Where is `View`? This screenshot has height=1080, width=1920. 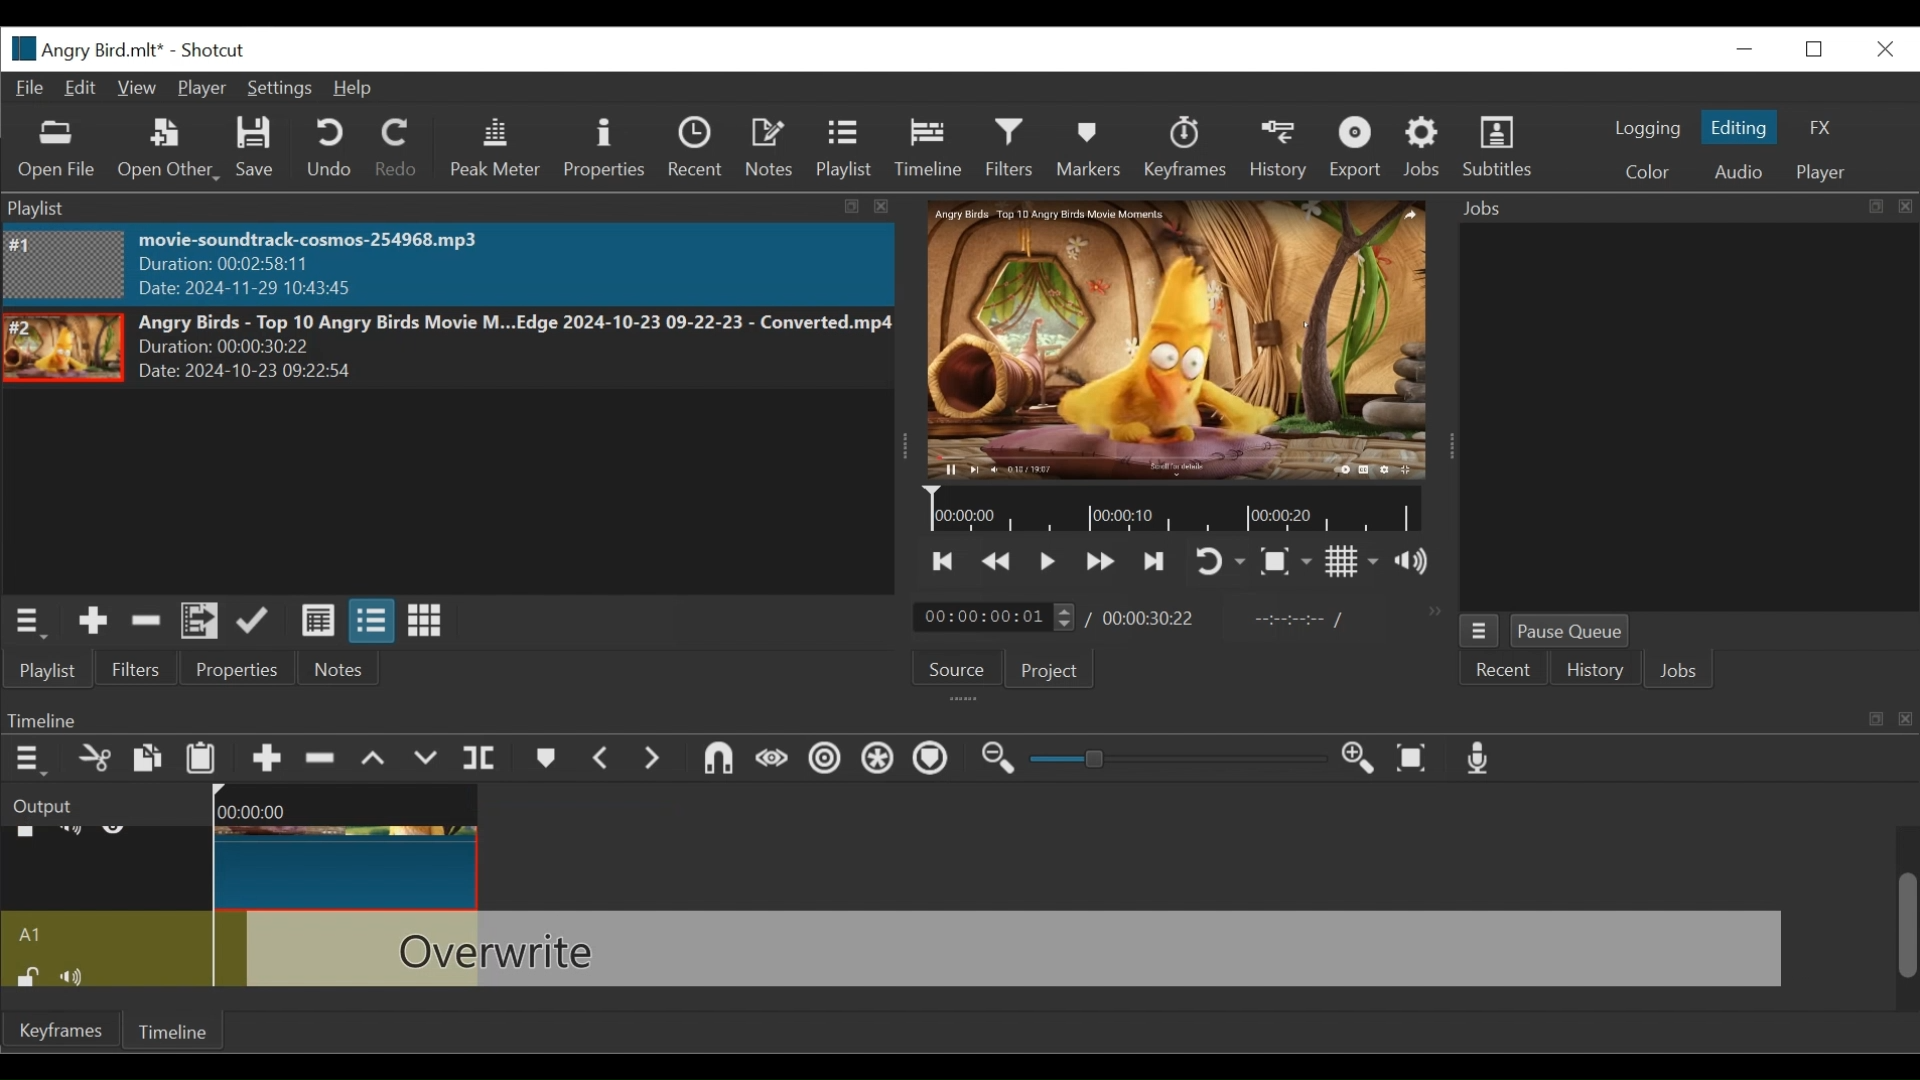
View is located at coordinates (137, 87).